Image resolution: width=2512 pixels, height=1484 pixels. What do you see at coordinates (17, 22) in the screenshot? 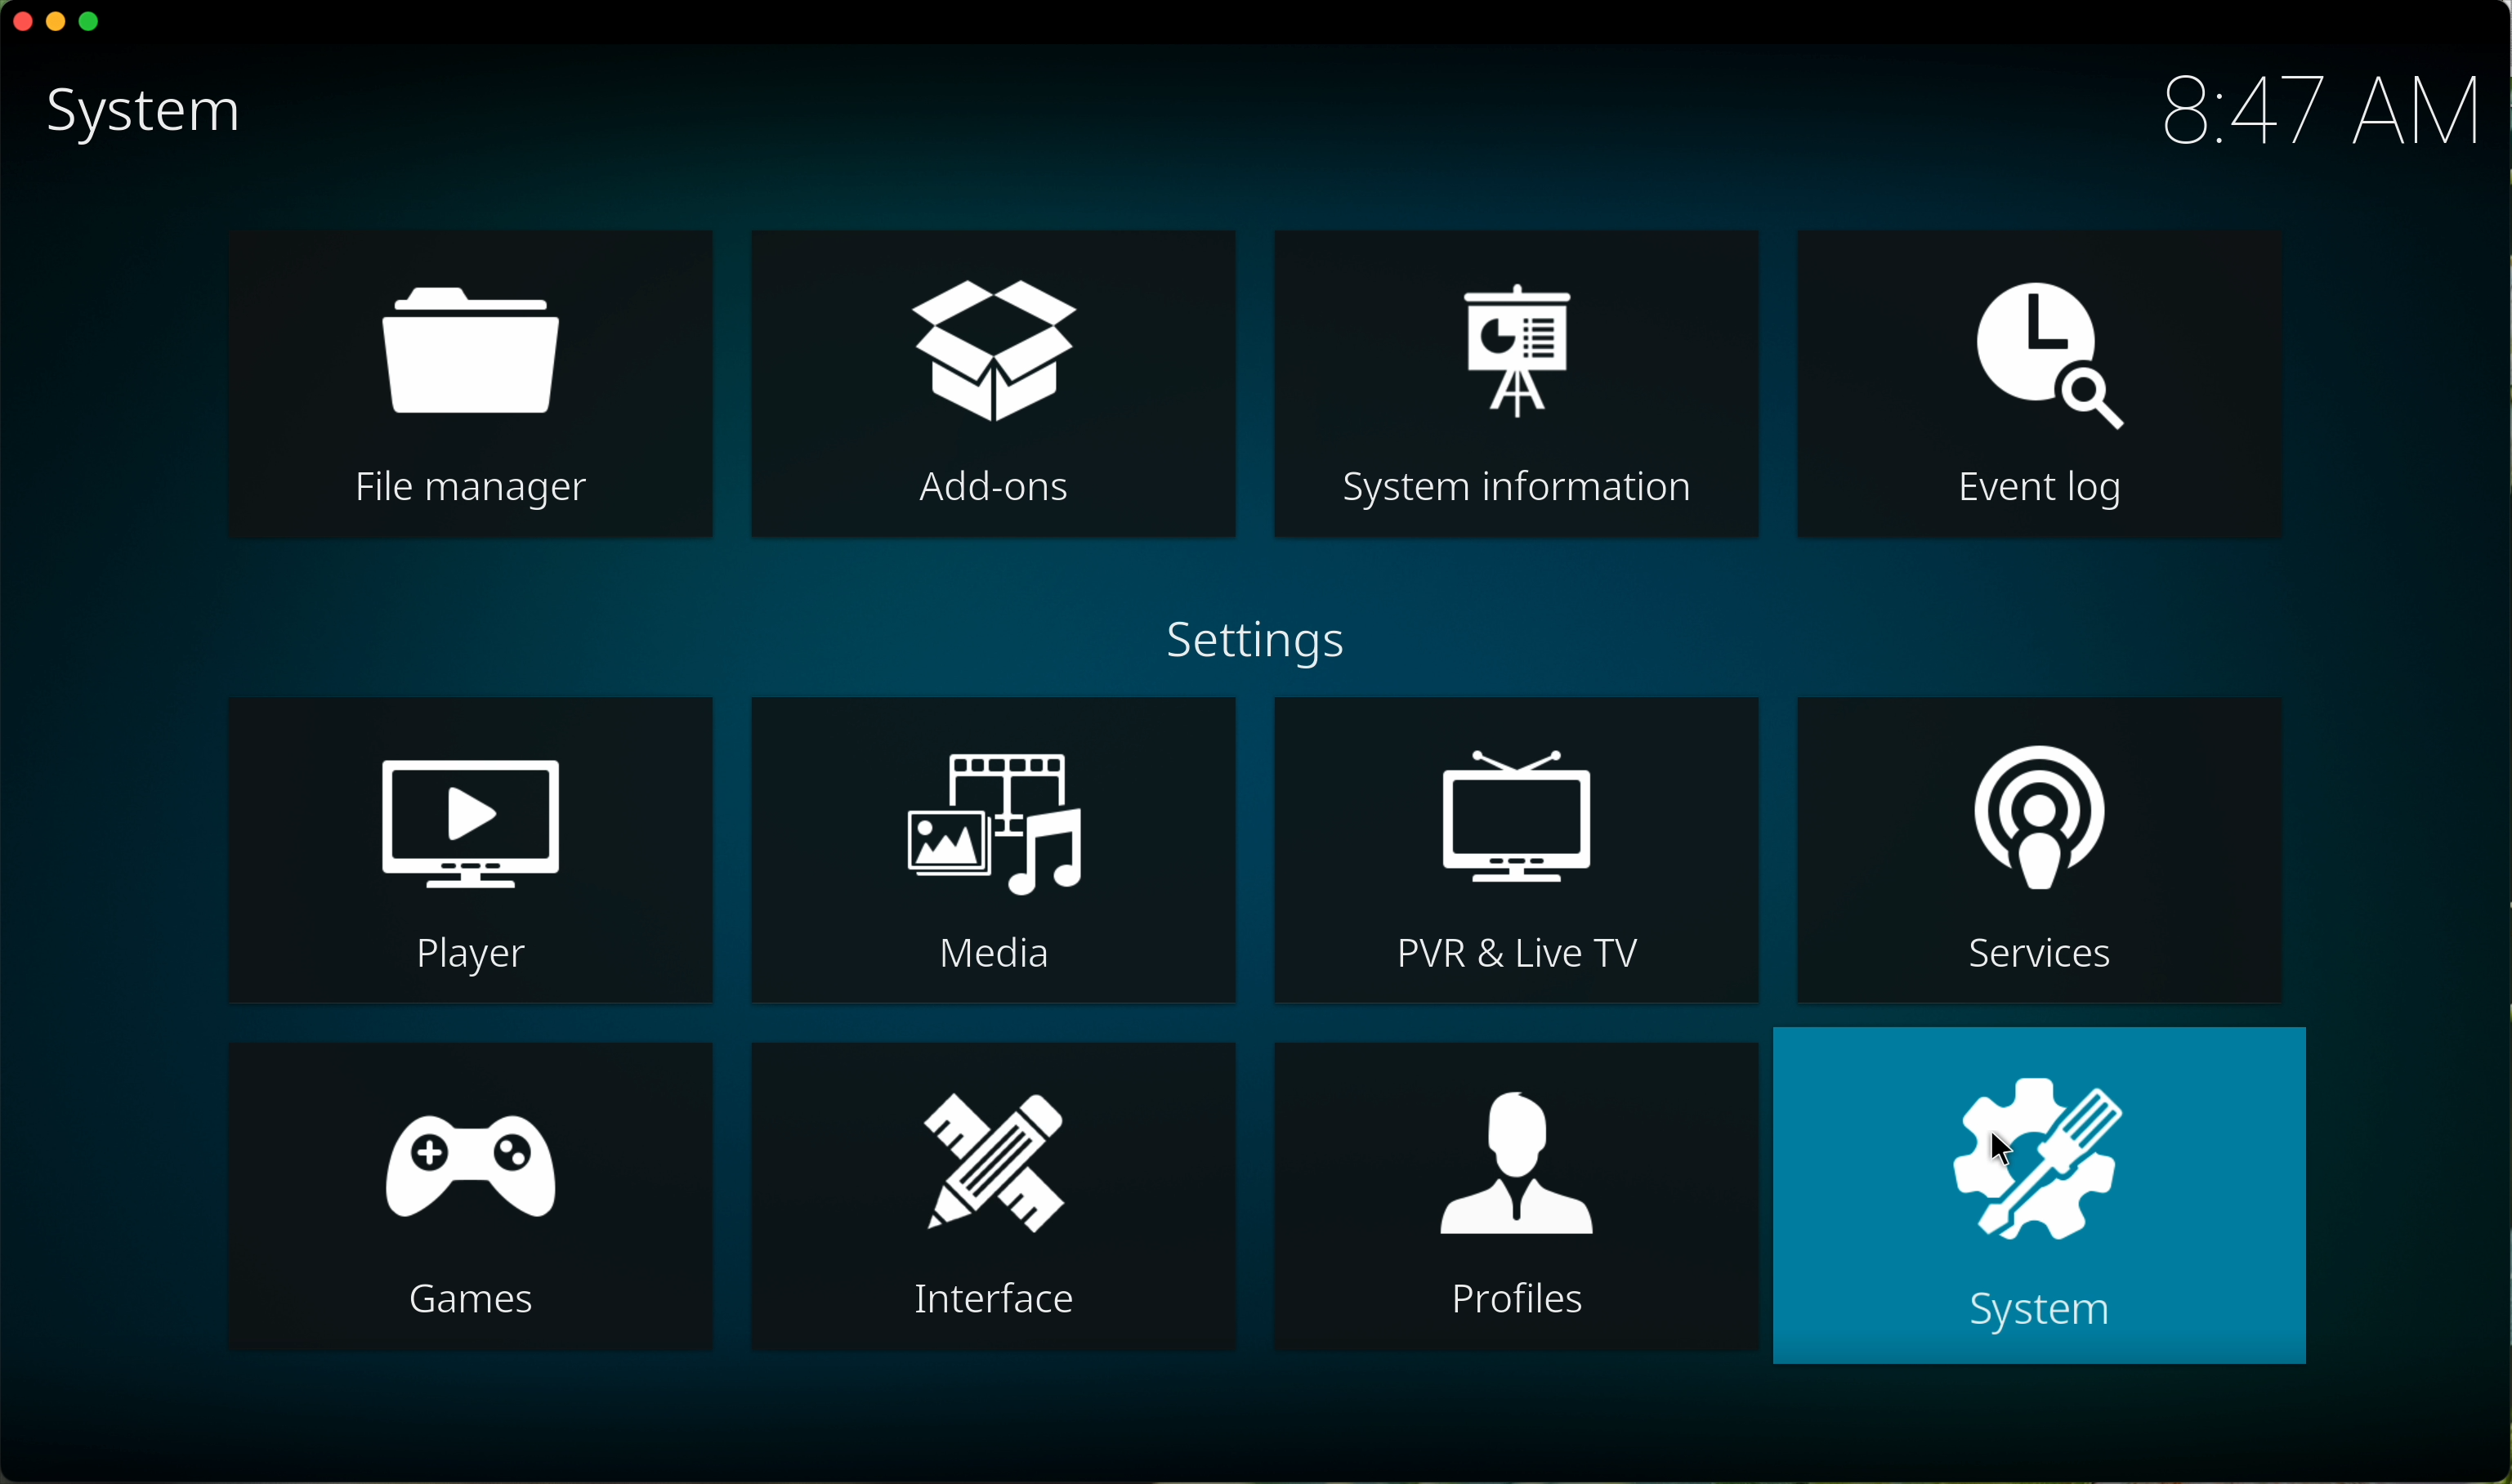
I see `close` at bounding box center [17, 22].